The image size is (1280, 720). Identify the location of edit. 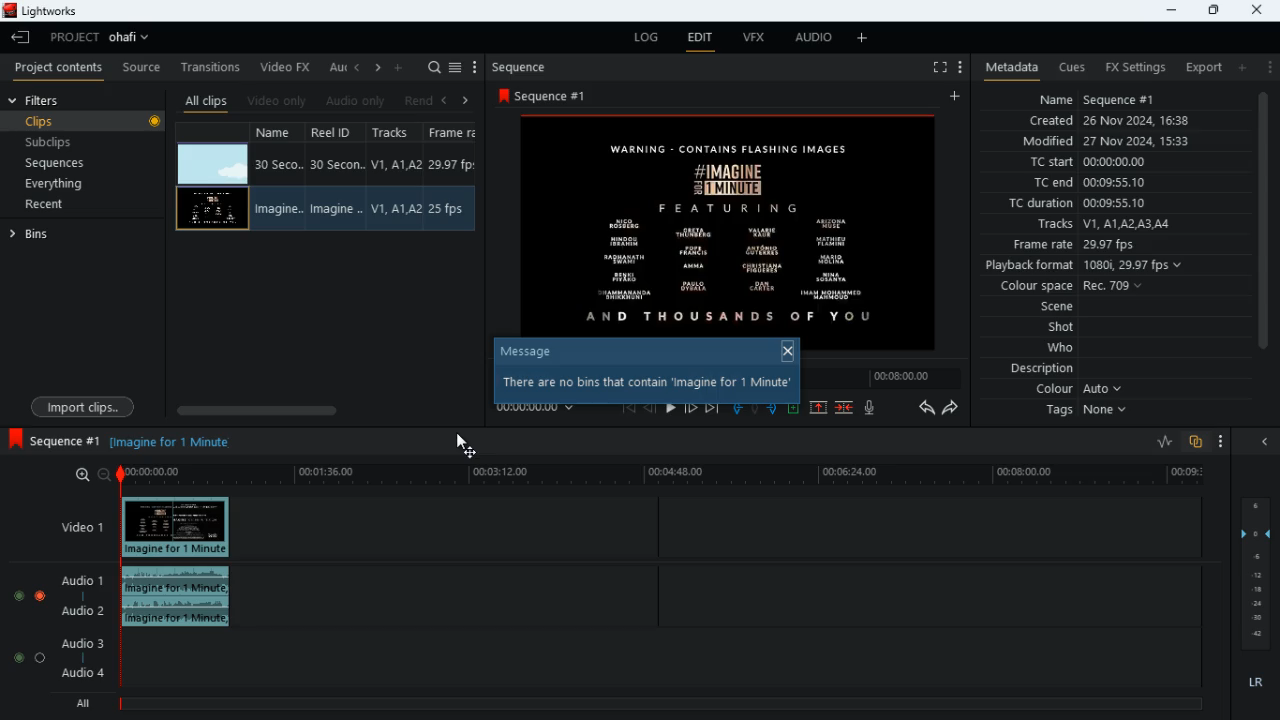
(702, 39).